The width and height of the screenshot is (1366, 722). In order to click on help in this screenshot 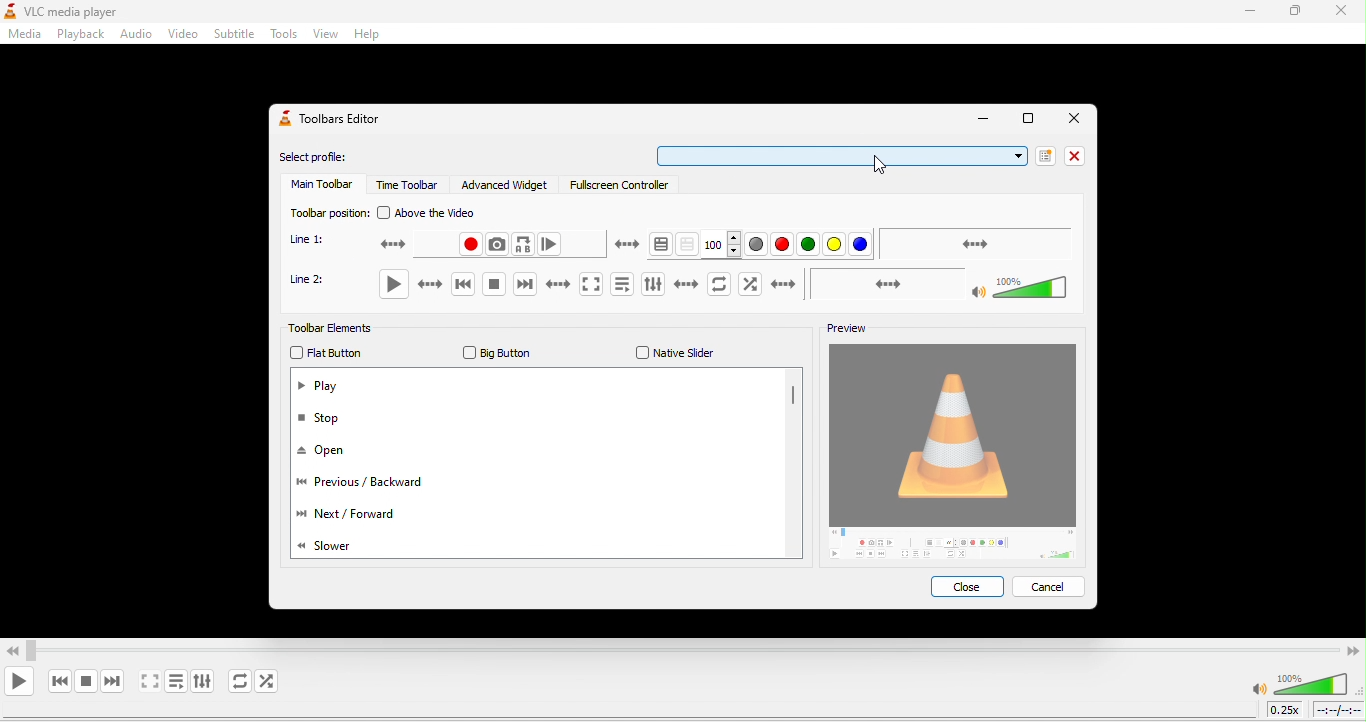, I will do `click(364, 37)`.